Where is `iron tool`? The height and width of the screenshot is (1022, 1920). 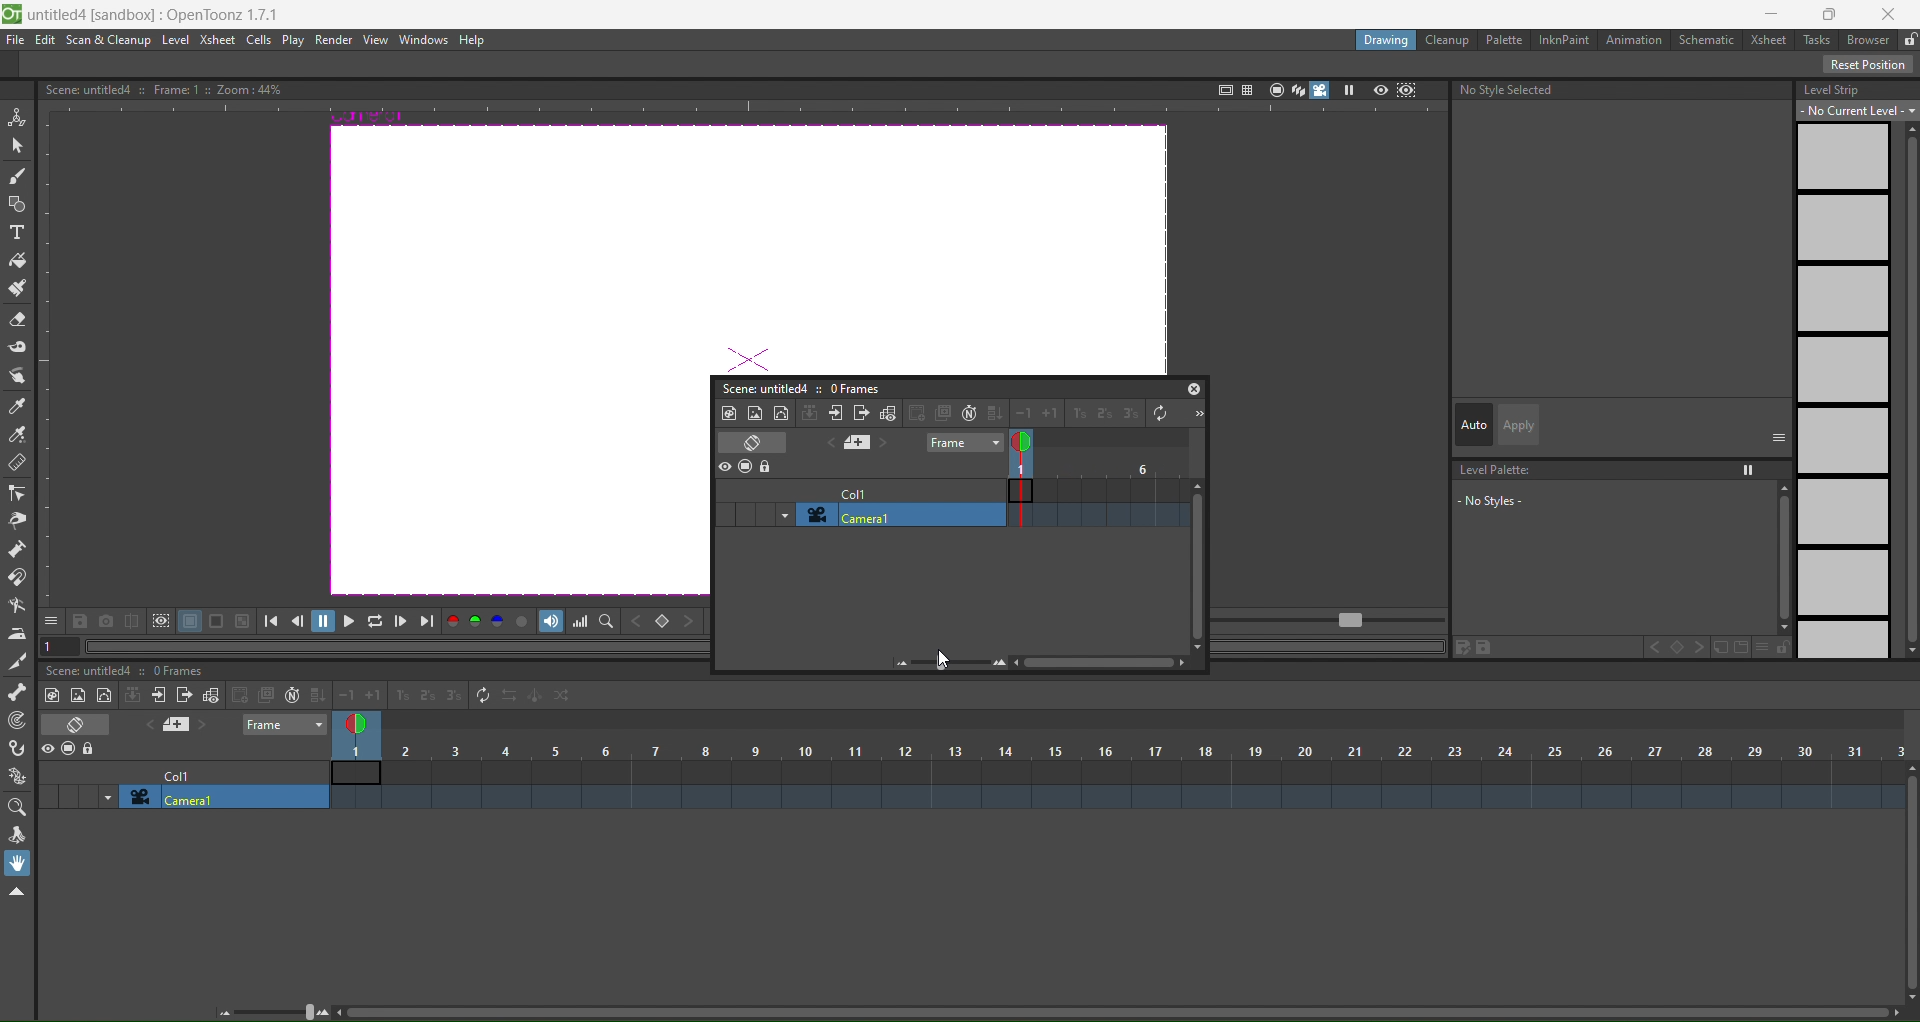 iron tool is located at coordinates (17, 634).